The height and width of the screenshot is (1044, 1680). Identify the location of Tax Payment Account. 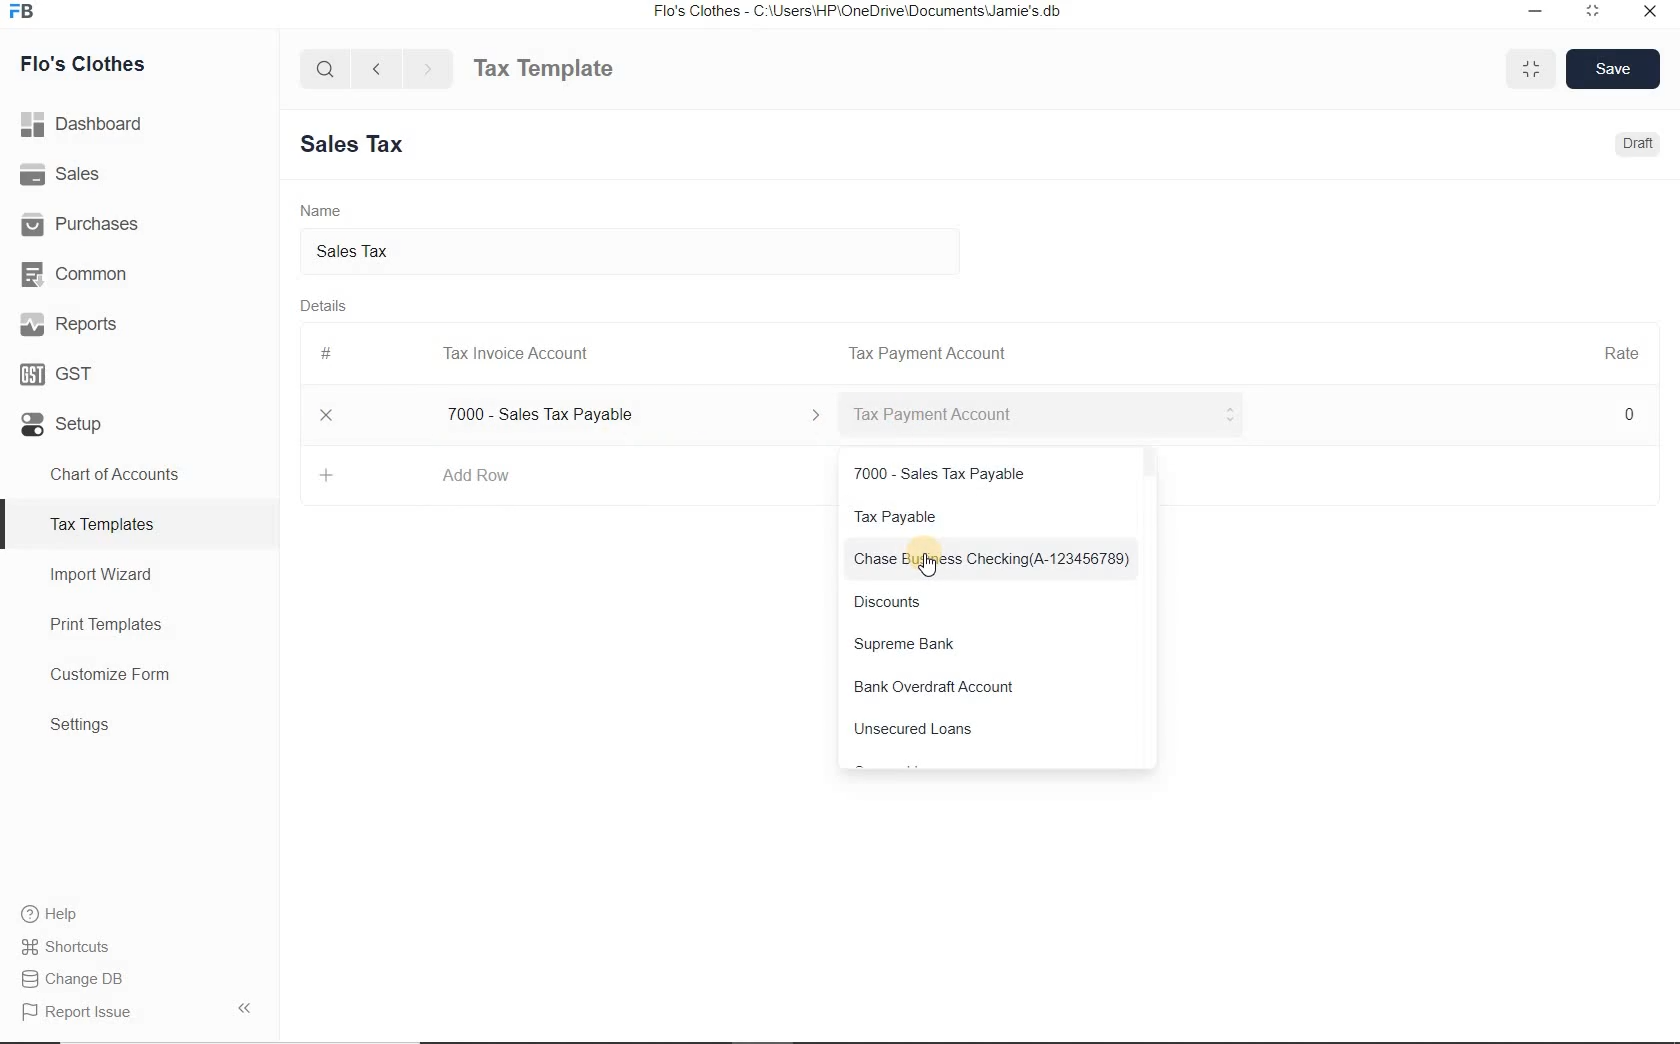
(925, 354).